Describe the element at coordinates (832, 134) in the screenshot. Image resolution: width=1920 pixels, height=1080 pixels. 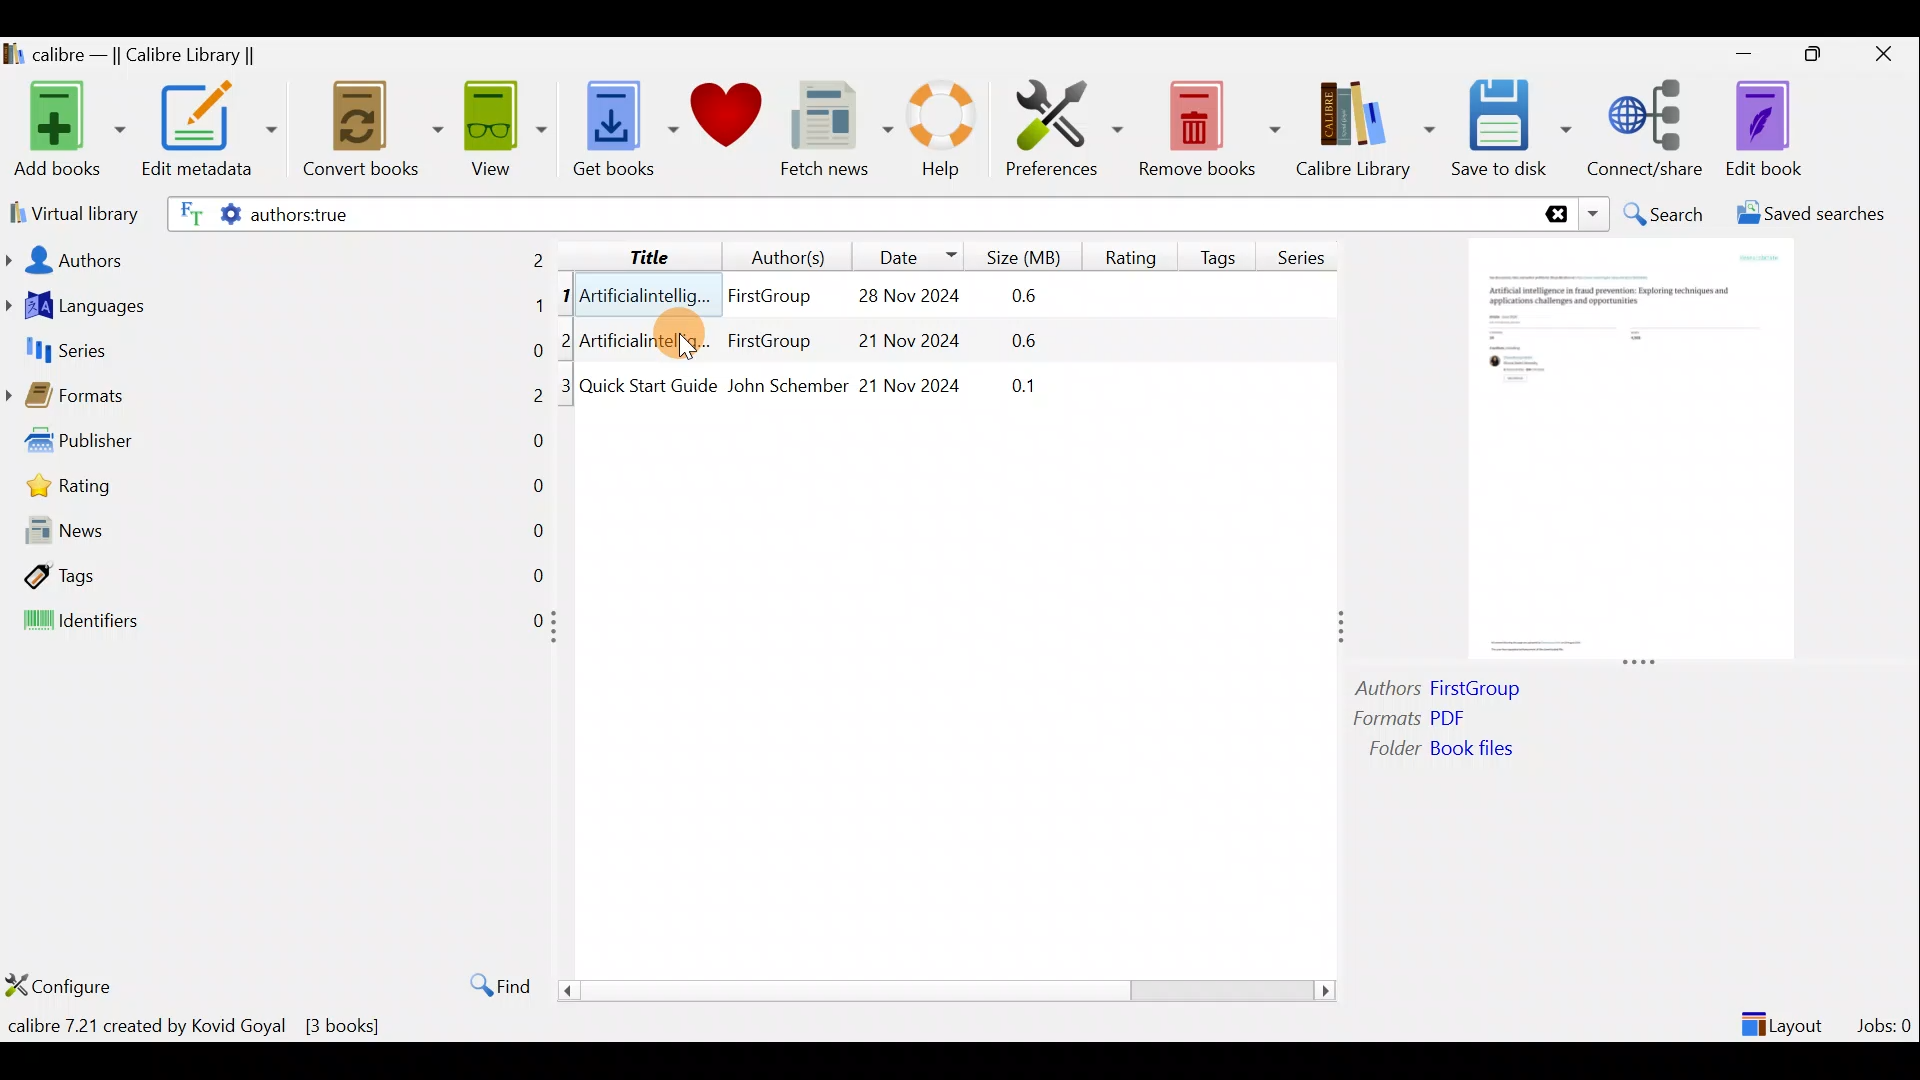
I see `Fetch news` at that location.